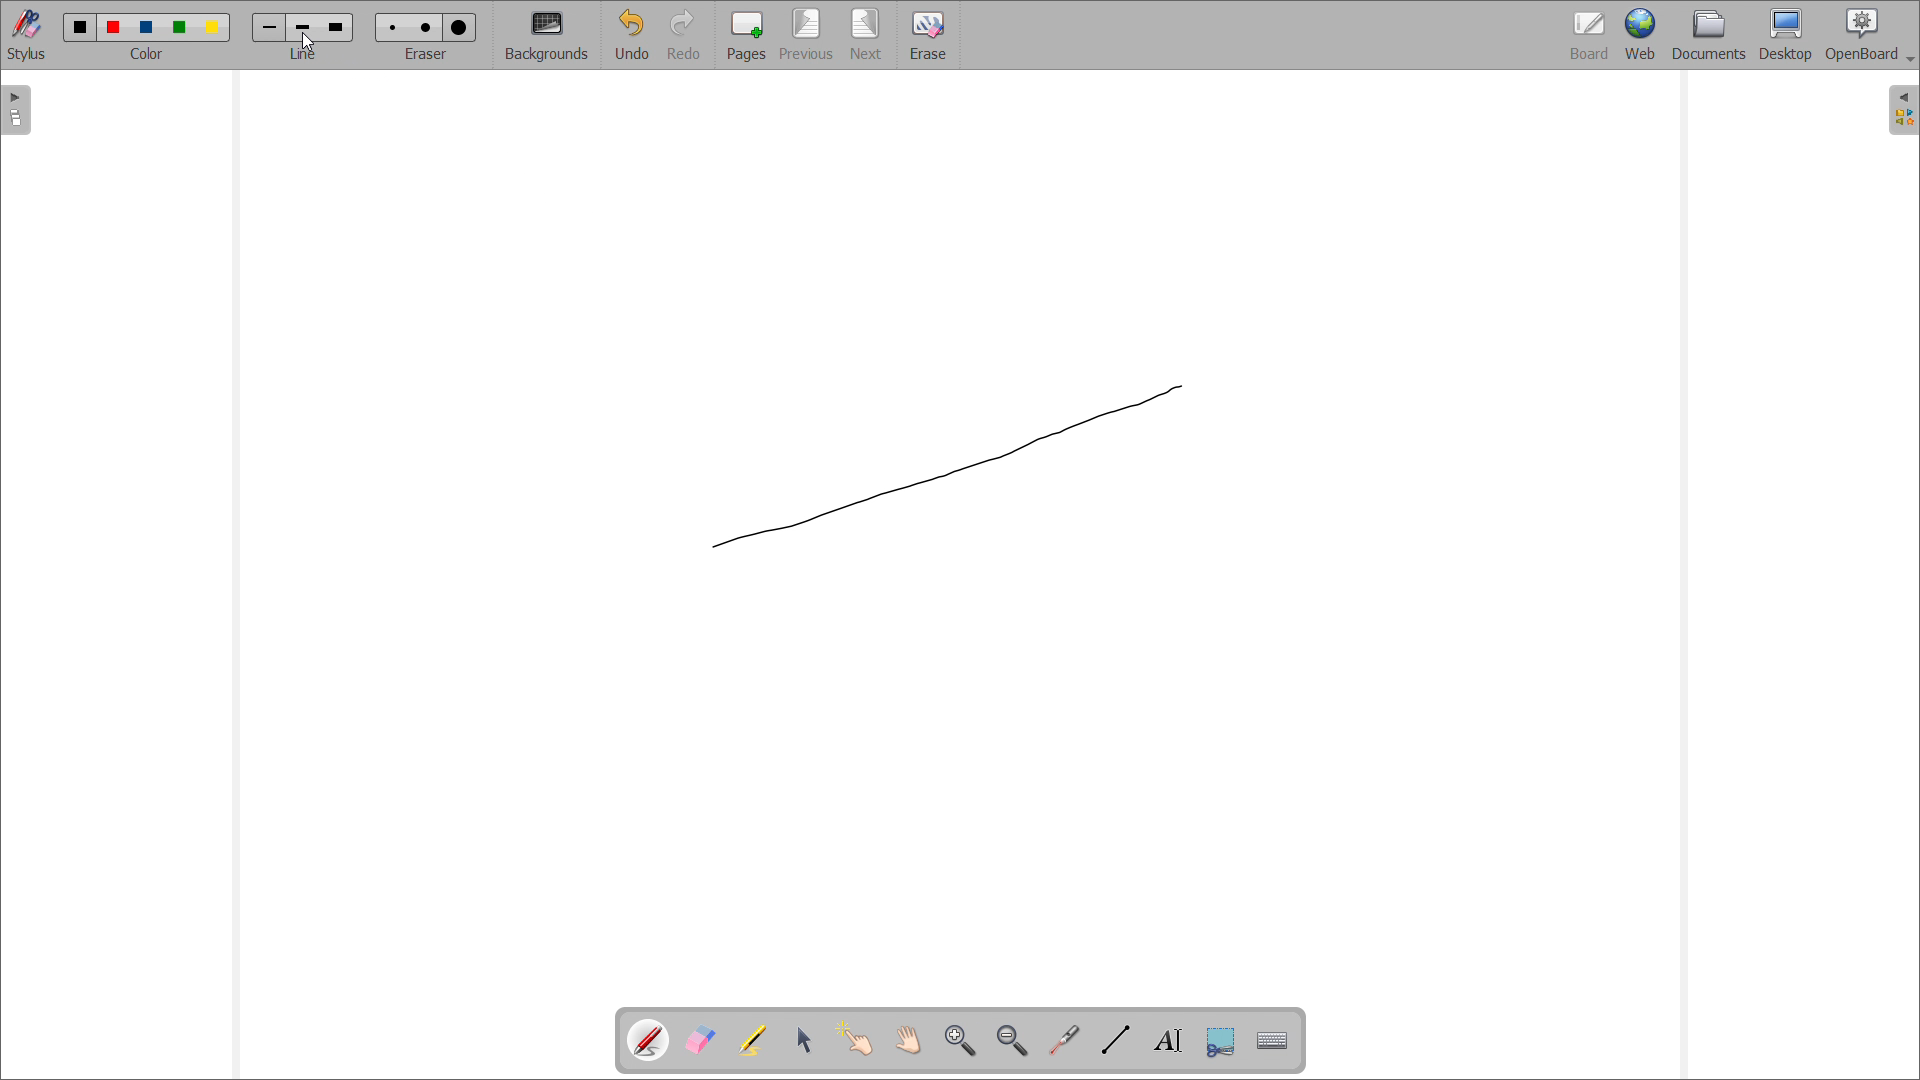 The image size is (1920, 1080). What do you see at coordinates (685, 34) in the screenshot?
I see `redo` at bounding box center [685, 34].